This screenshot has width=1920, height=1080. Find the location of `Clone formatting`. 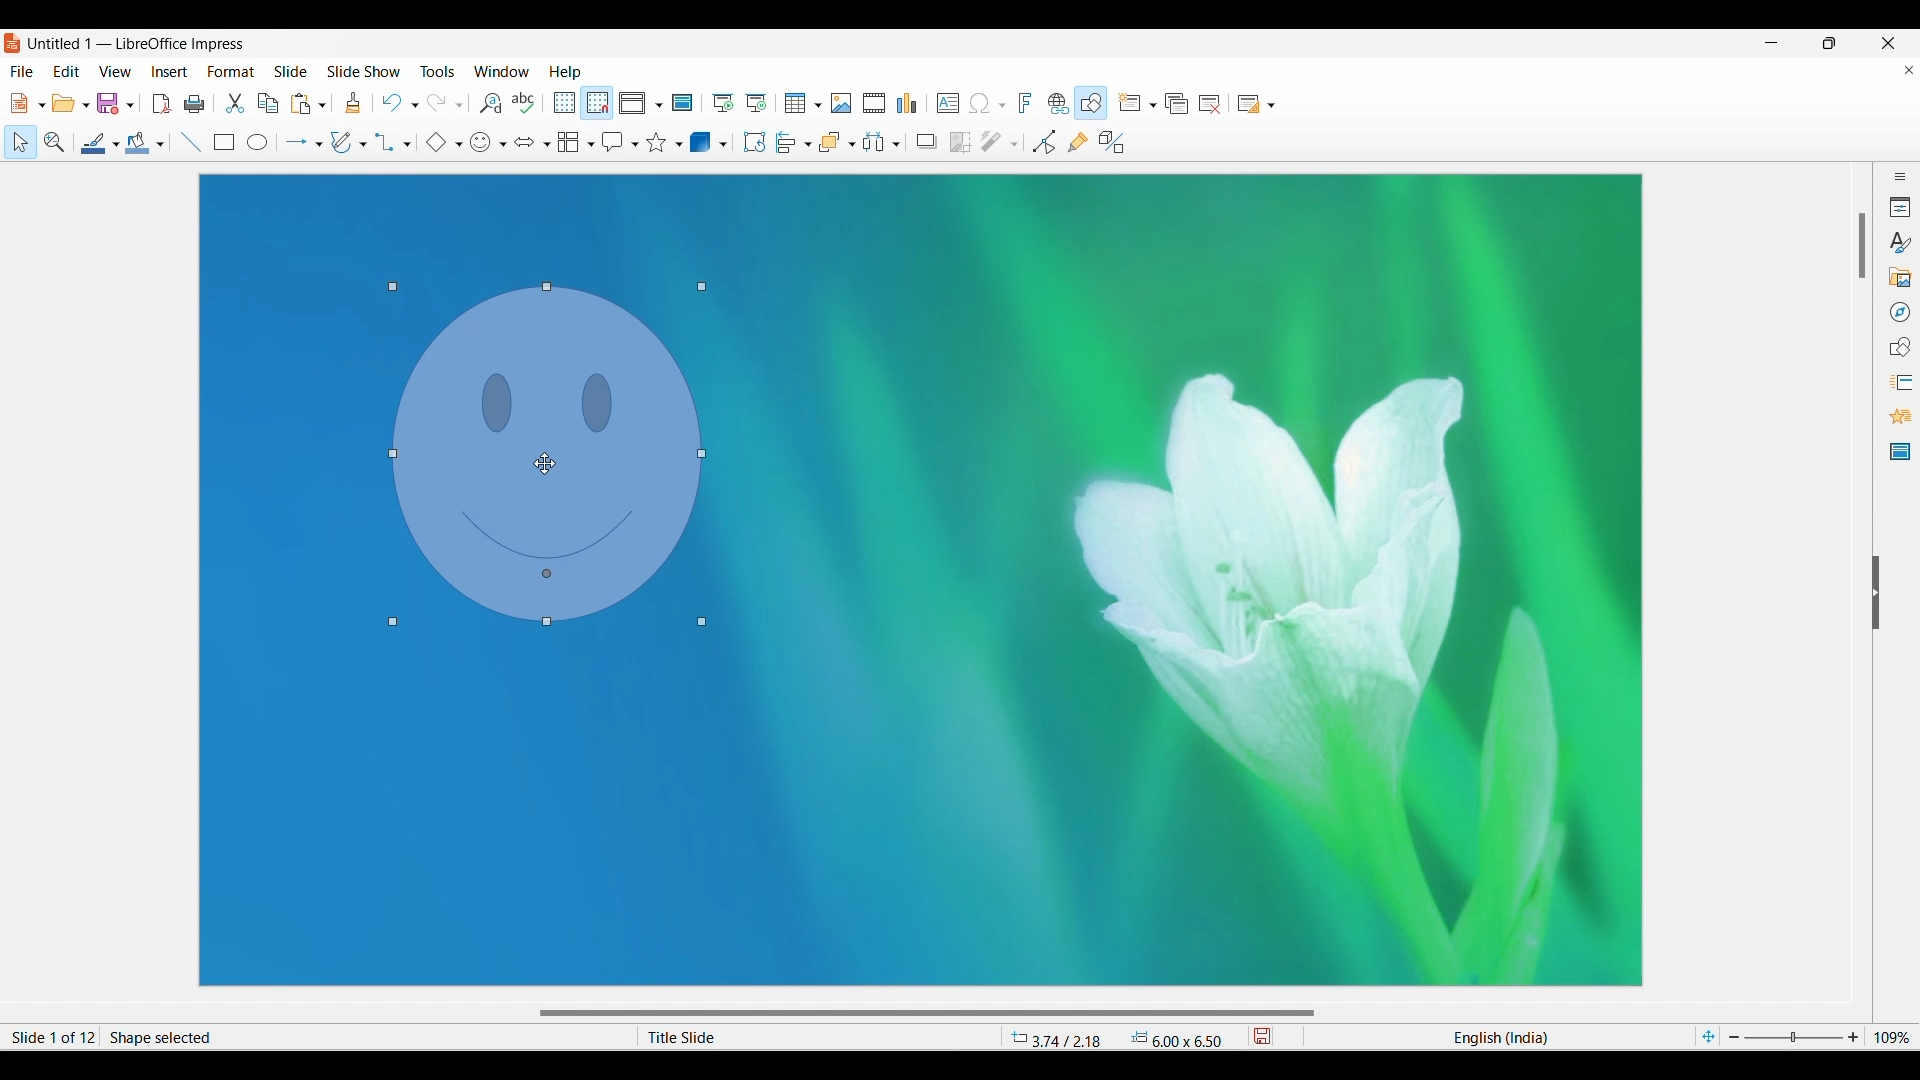

Clone formatting is located at coordinates (353, 102).